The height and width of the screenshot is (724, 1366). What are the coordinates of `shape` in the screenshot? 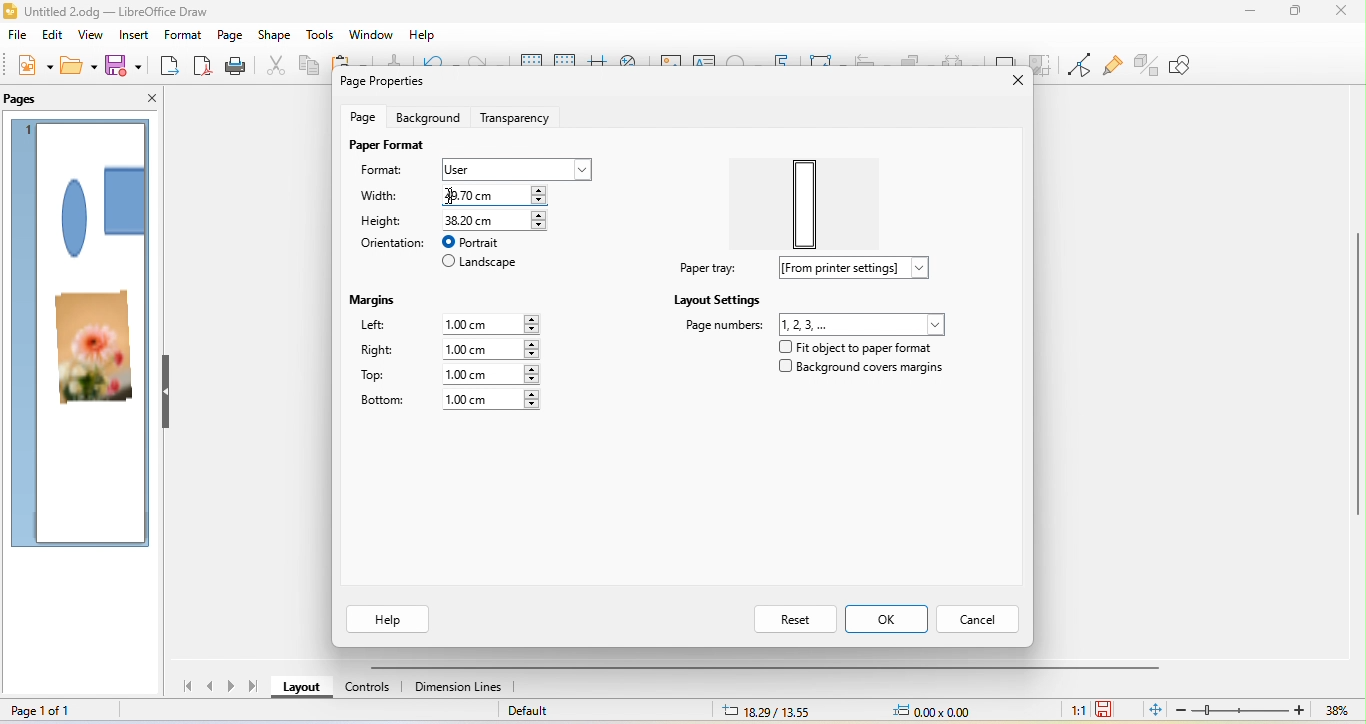 It's located at (277, 35).